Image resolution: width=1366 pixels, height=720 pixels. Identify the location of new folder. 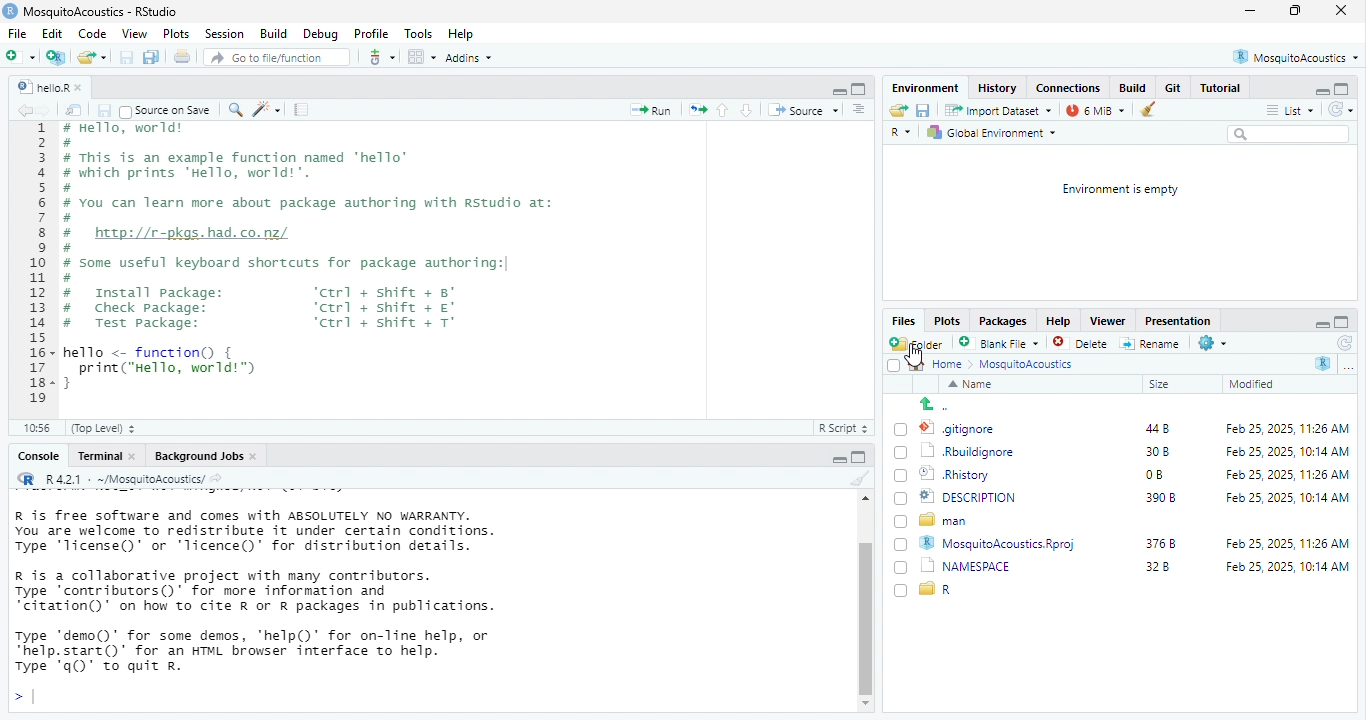
(920, 343).